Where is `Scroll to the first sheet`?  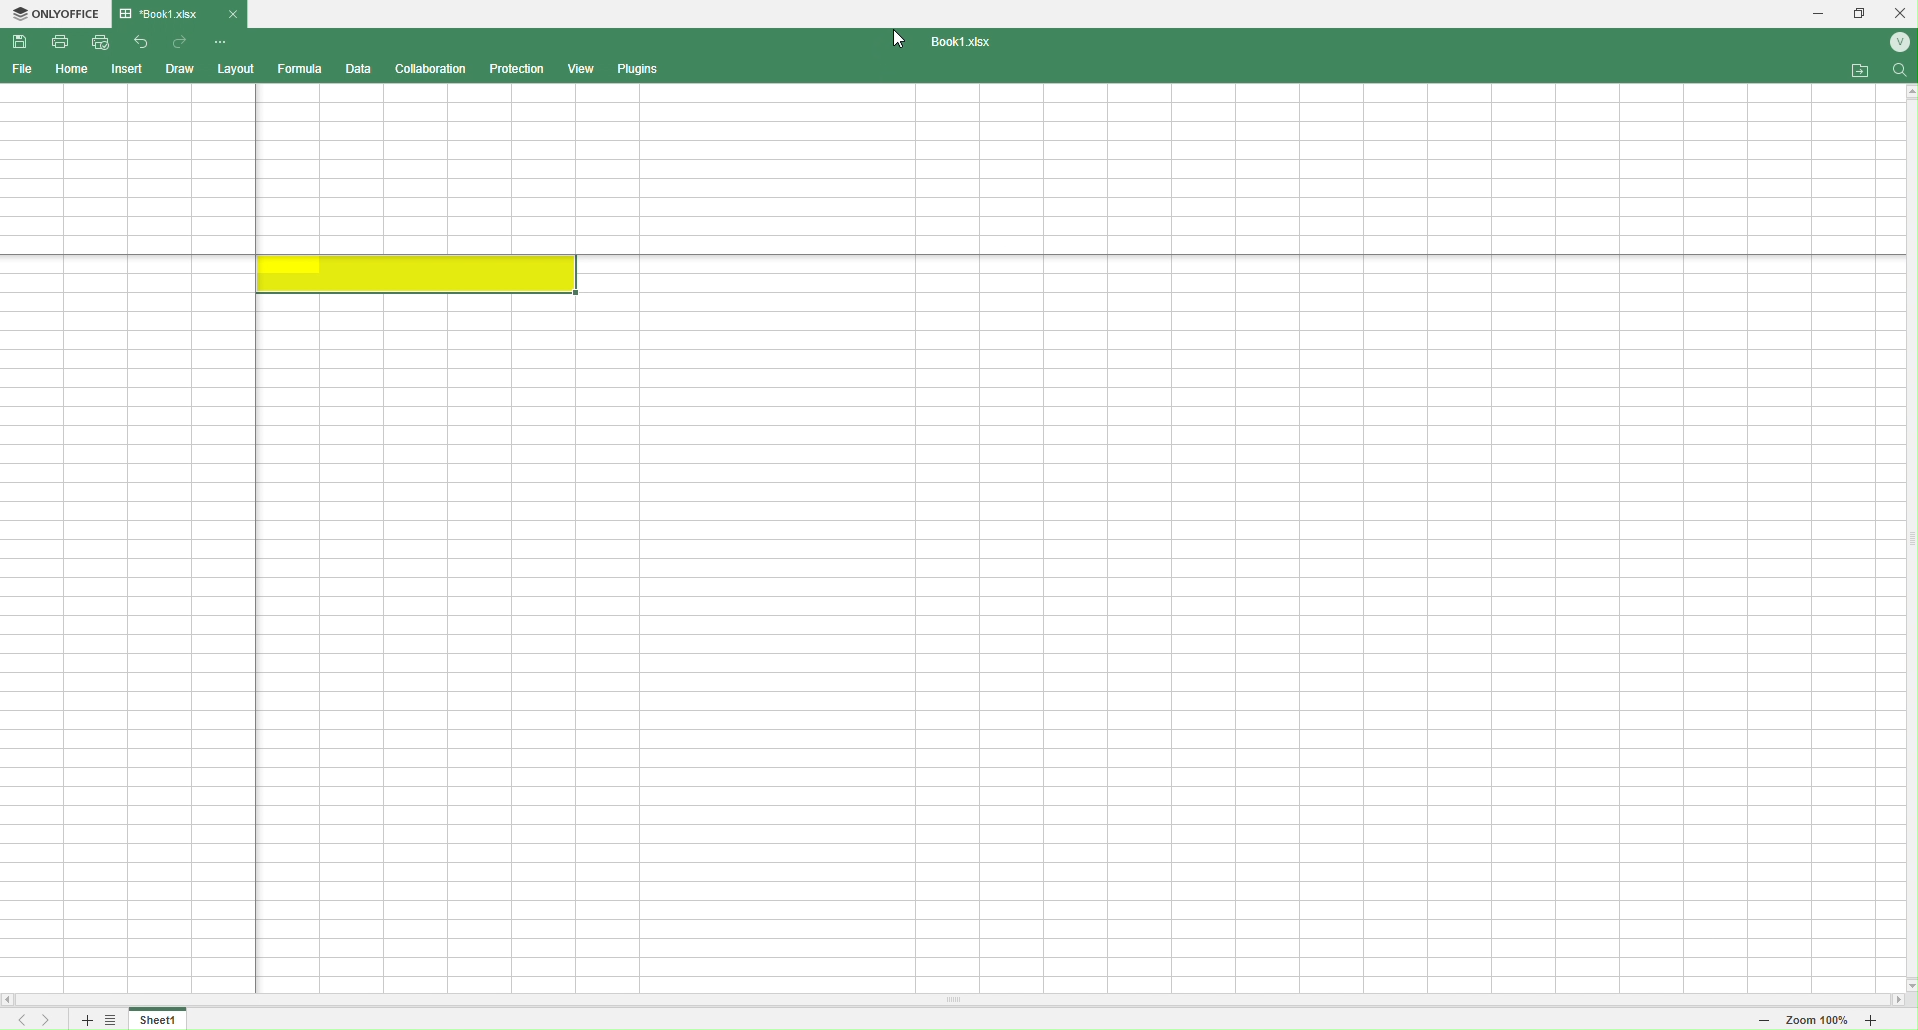
Scroll to the first sheet is located at coordinates (18, 1021).